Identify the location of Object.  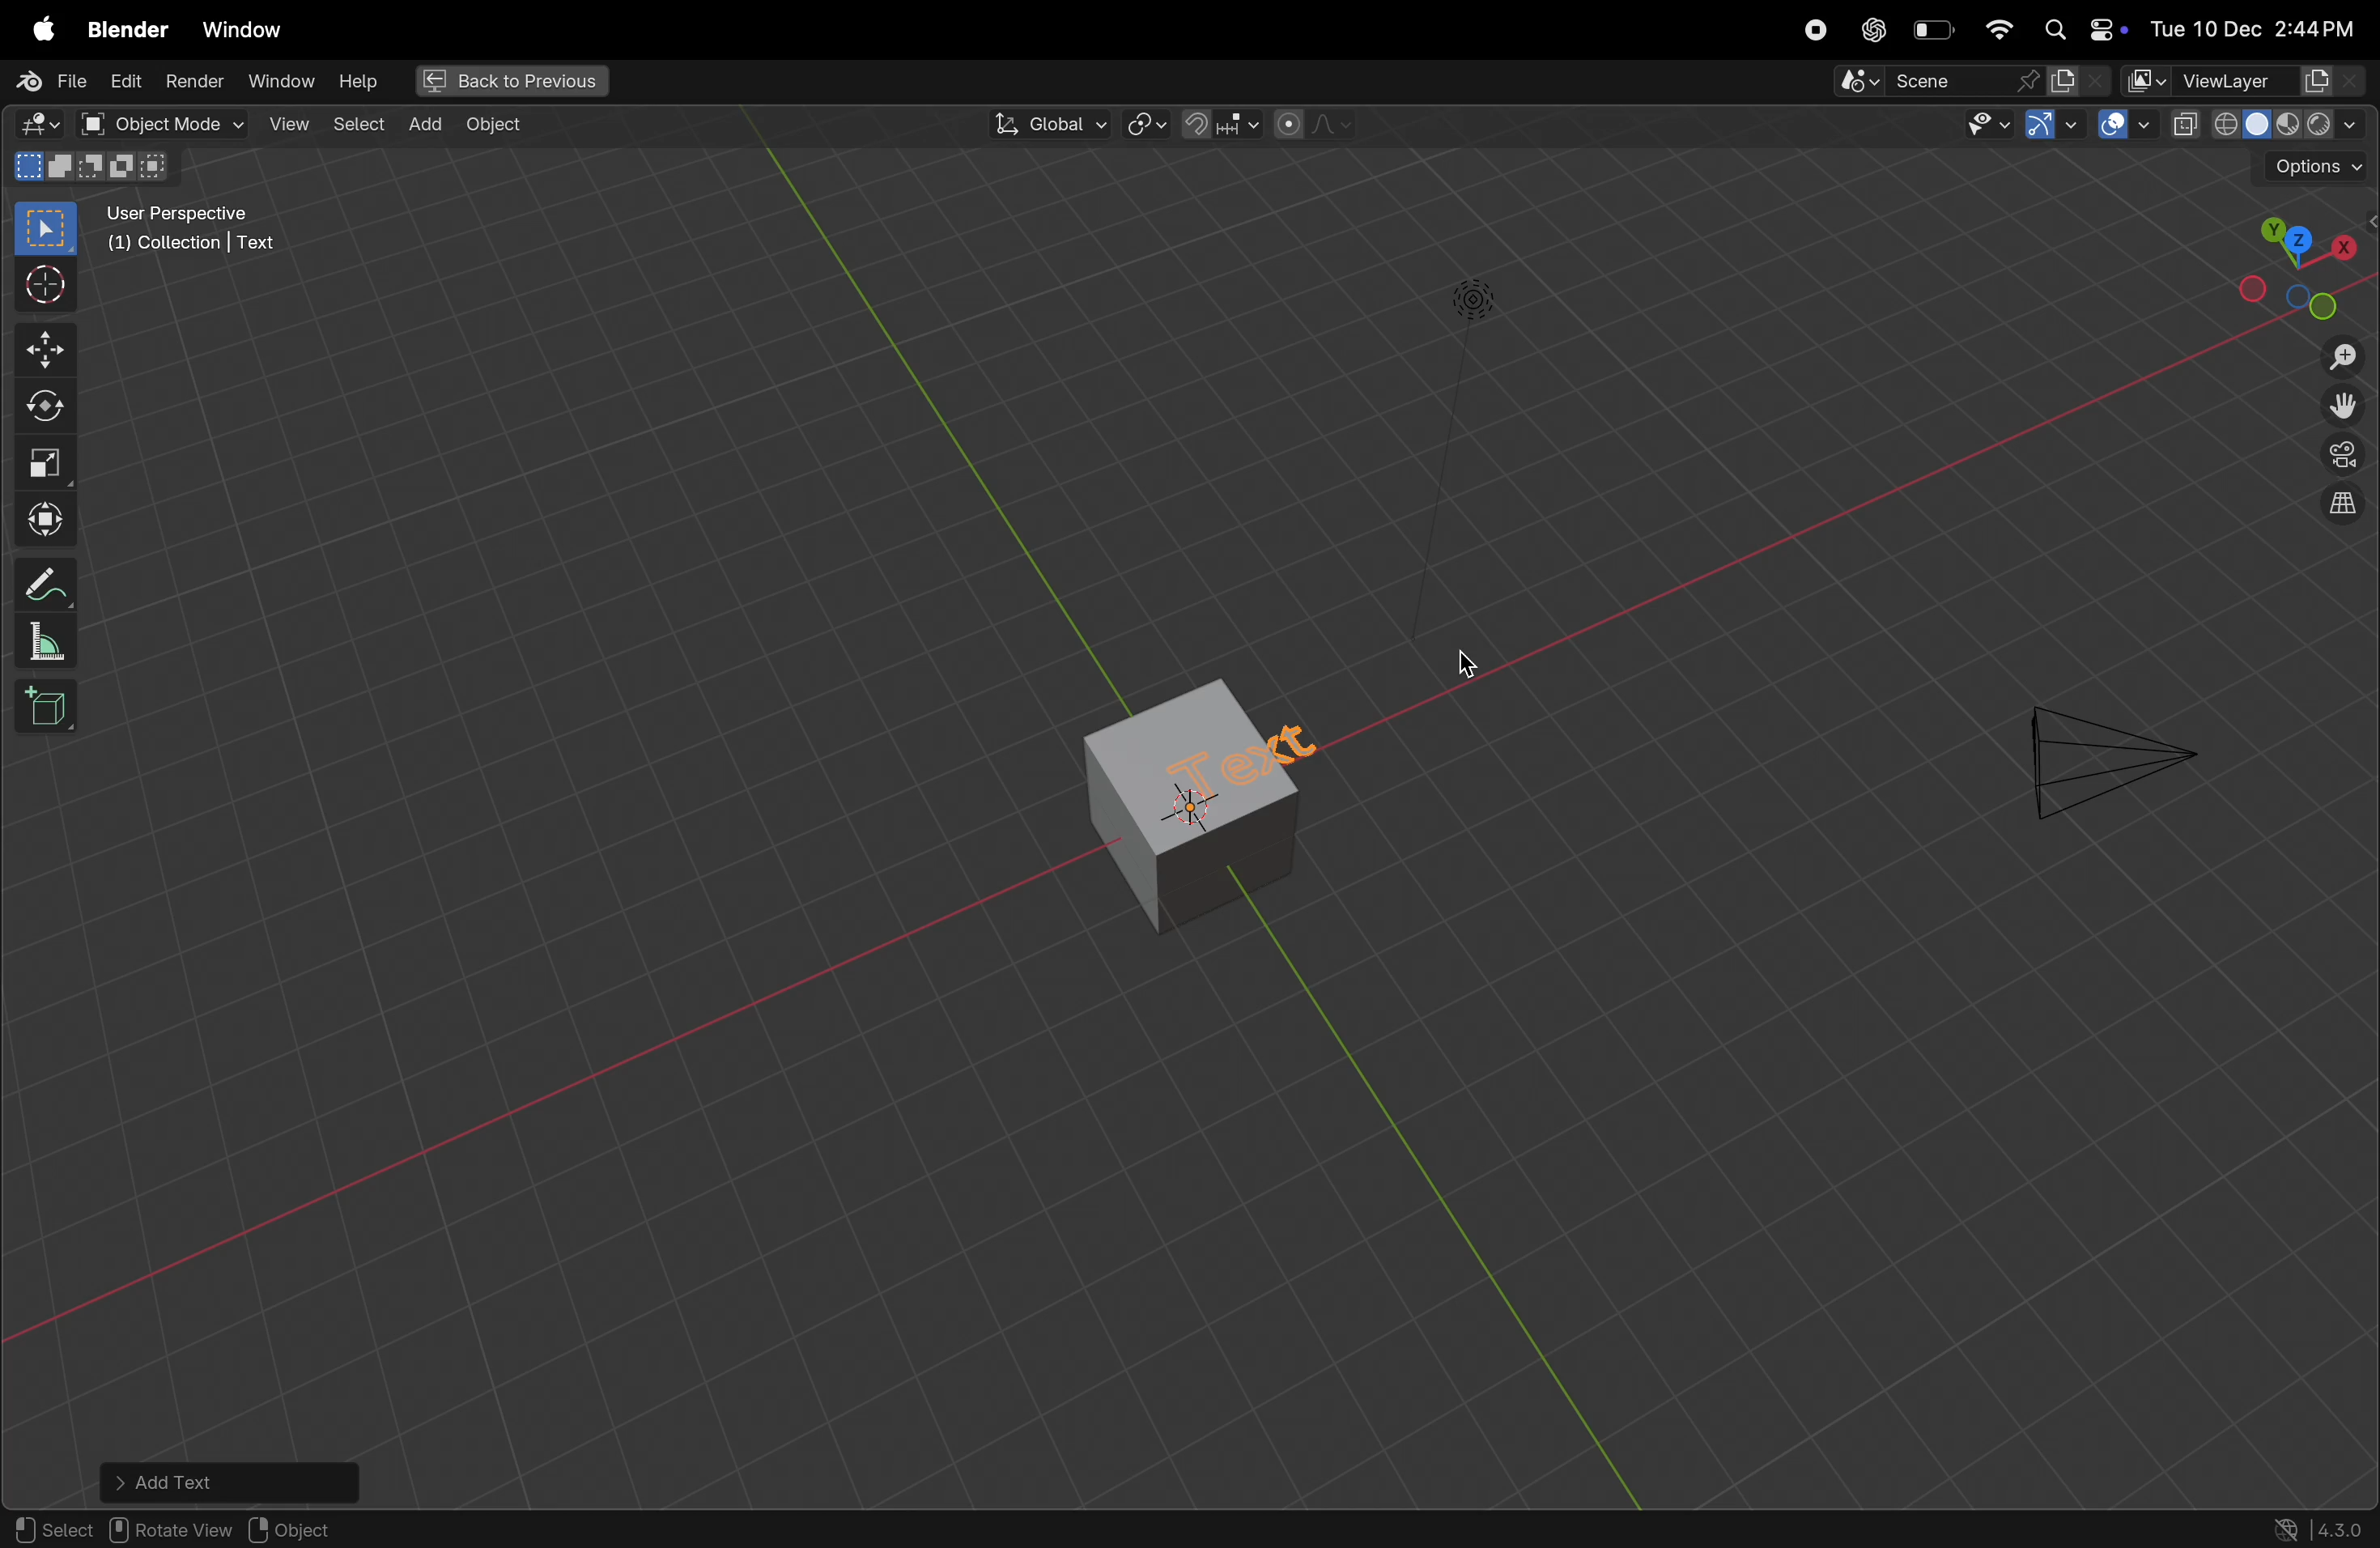
(499, 126).